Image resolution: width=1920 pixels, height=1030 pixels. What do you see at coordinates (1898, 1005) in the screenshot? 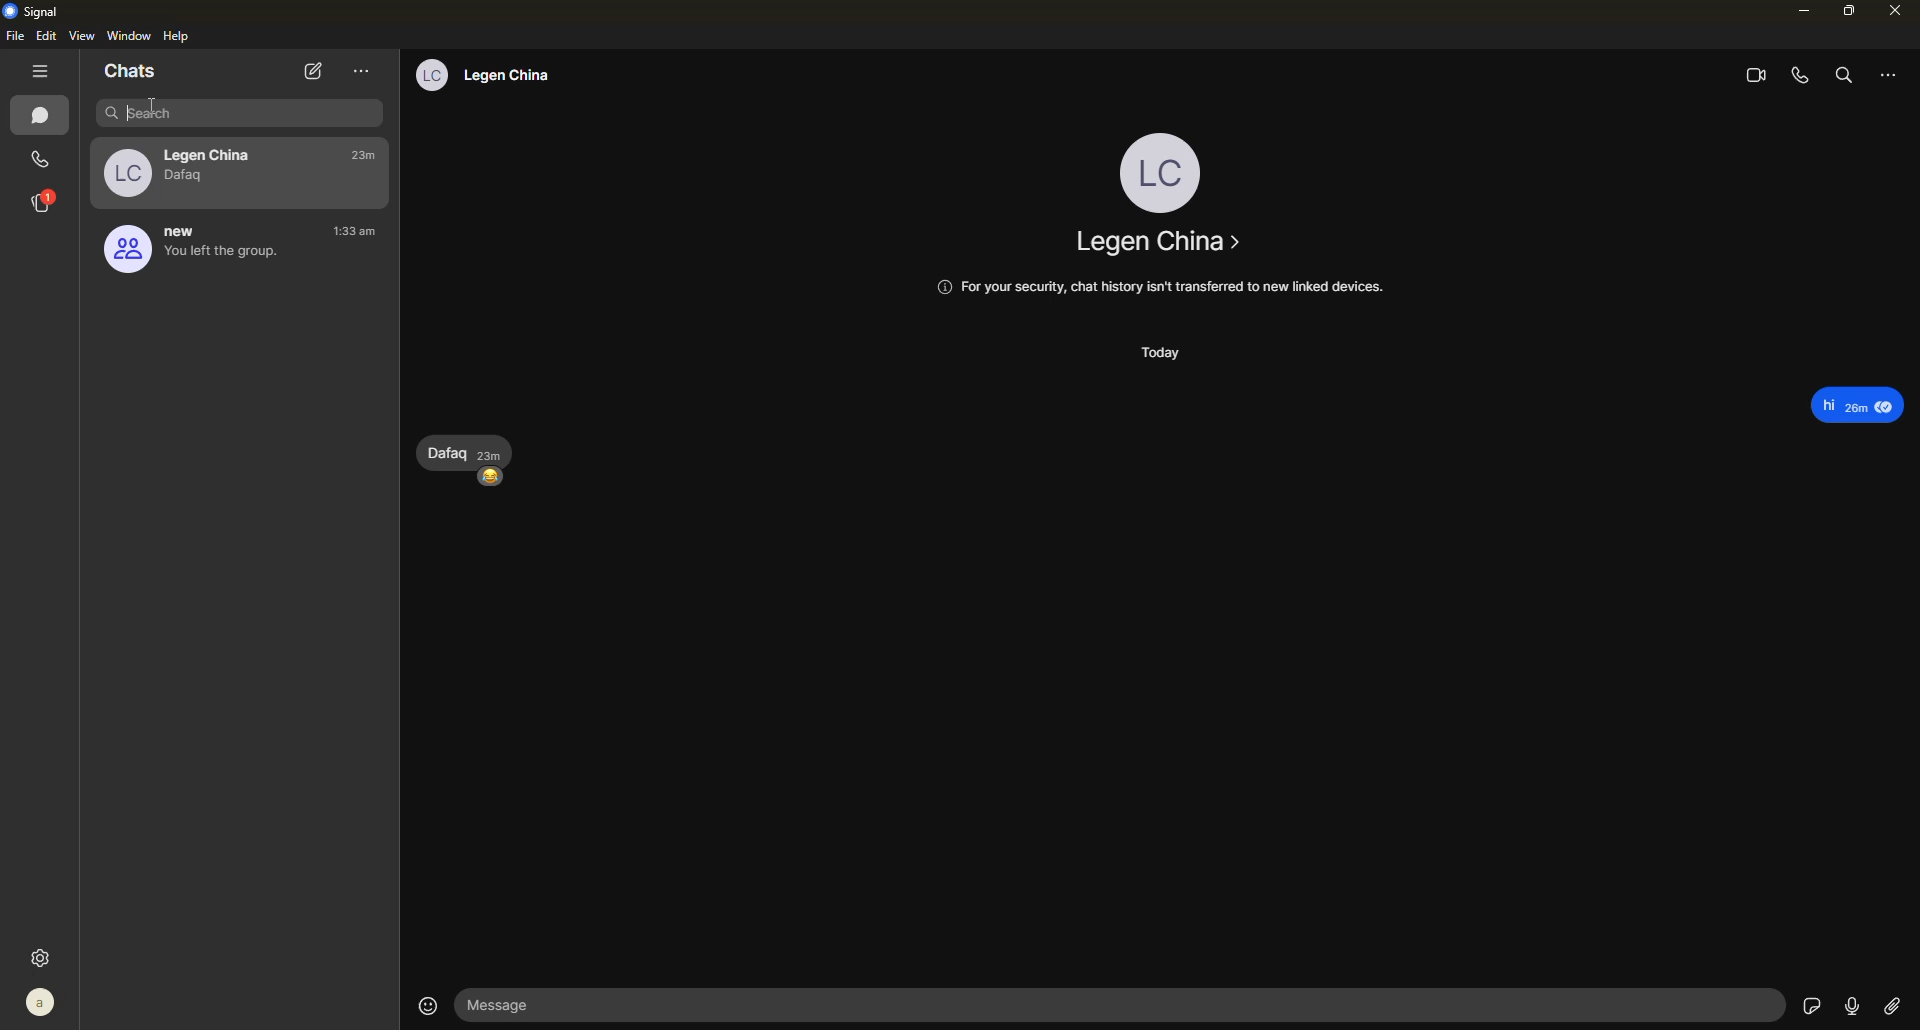
I see `attach` at bounding box center [1898, 1005].